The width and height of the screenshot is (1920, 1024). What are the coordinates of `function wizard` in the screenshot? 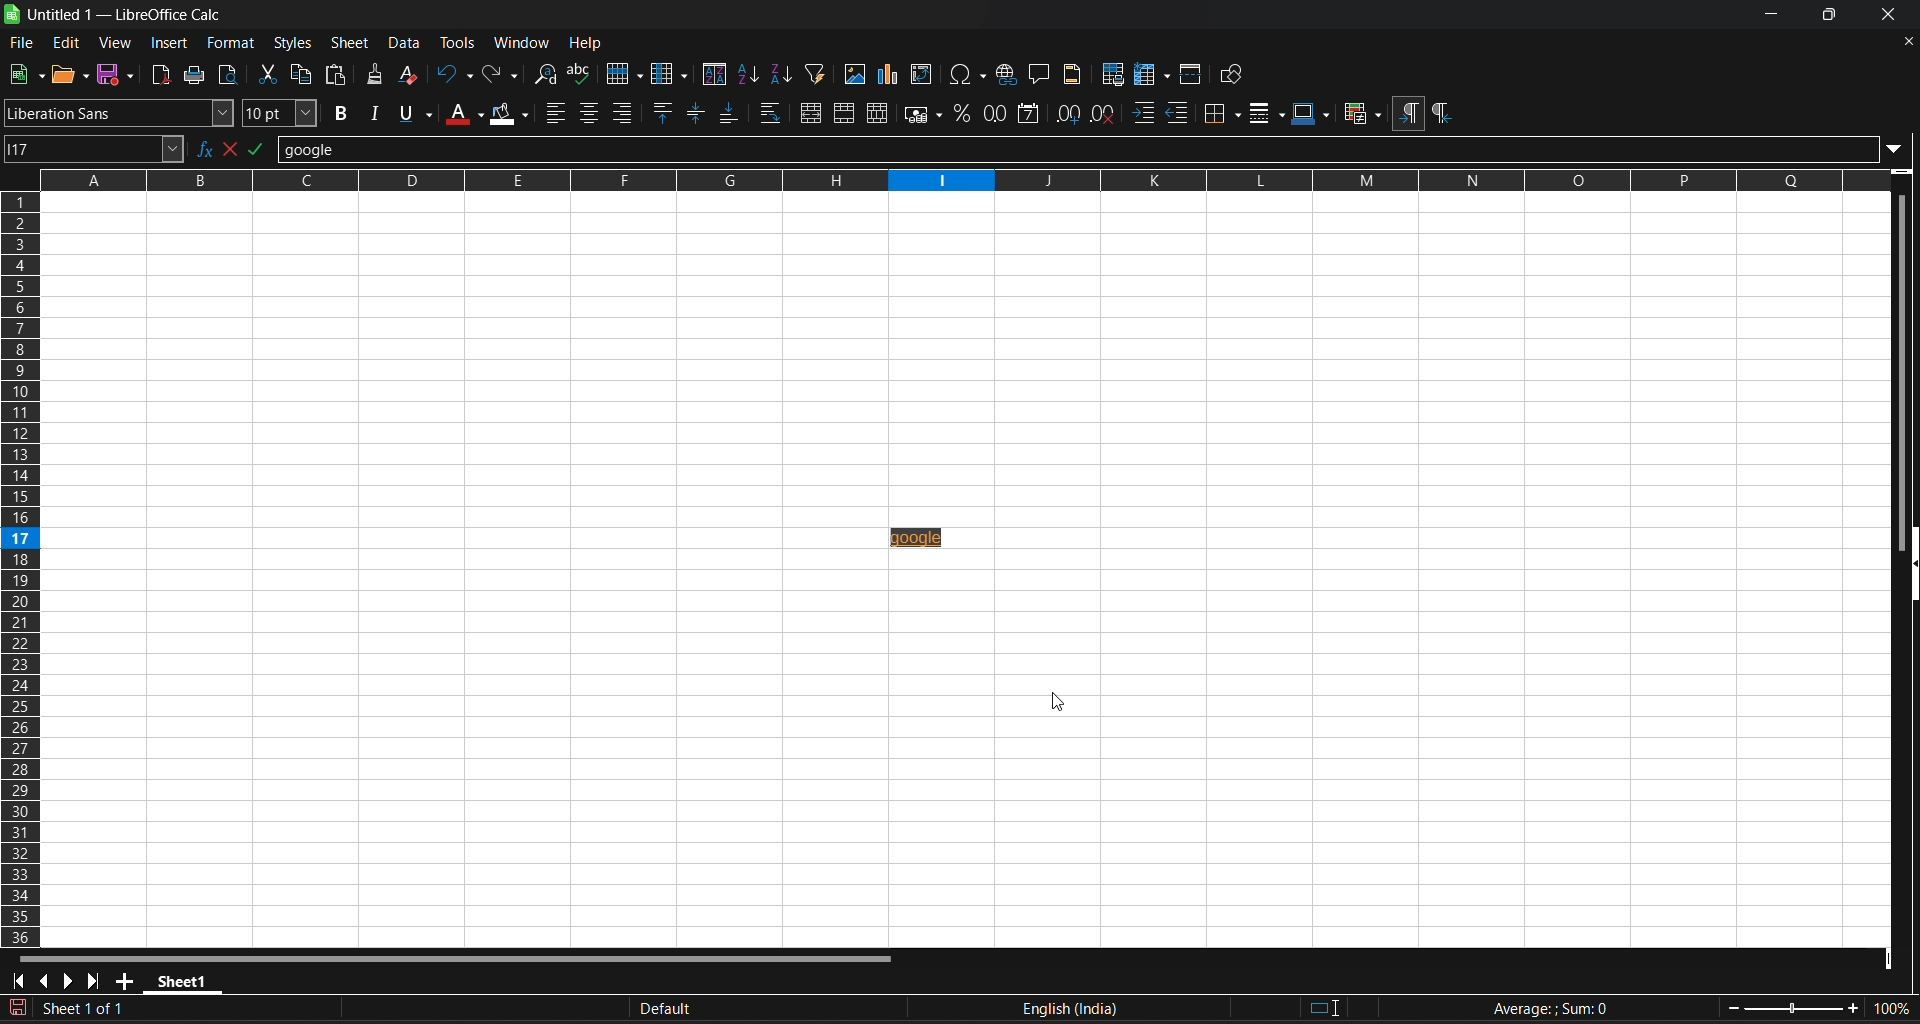 It's located at (206, 149).